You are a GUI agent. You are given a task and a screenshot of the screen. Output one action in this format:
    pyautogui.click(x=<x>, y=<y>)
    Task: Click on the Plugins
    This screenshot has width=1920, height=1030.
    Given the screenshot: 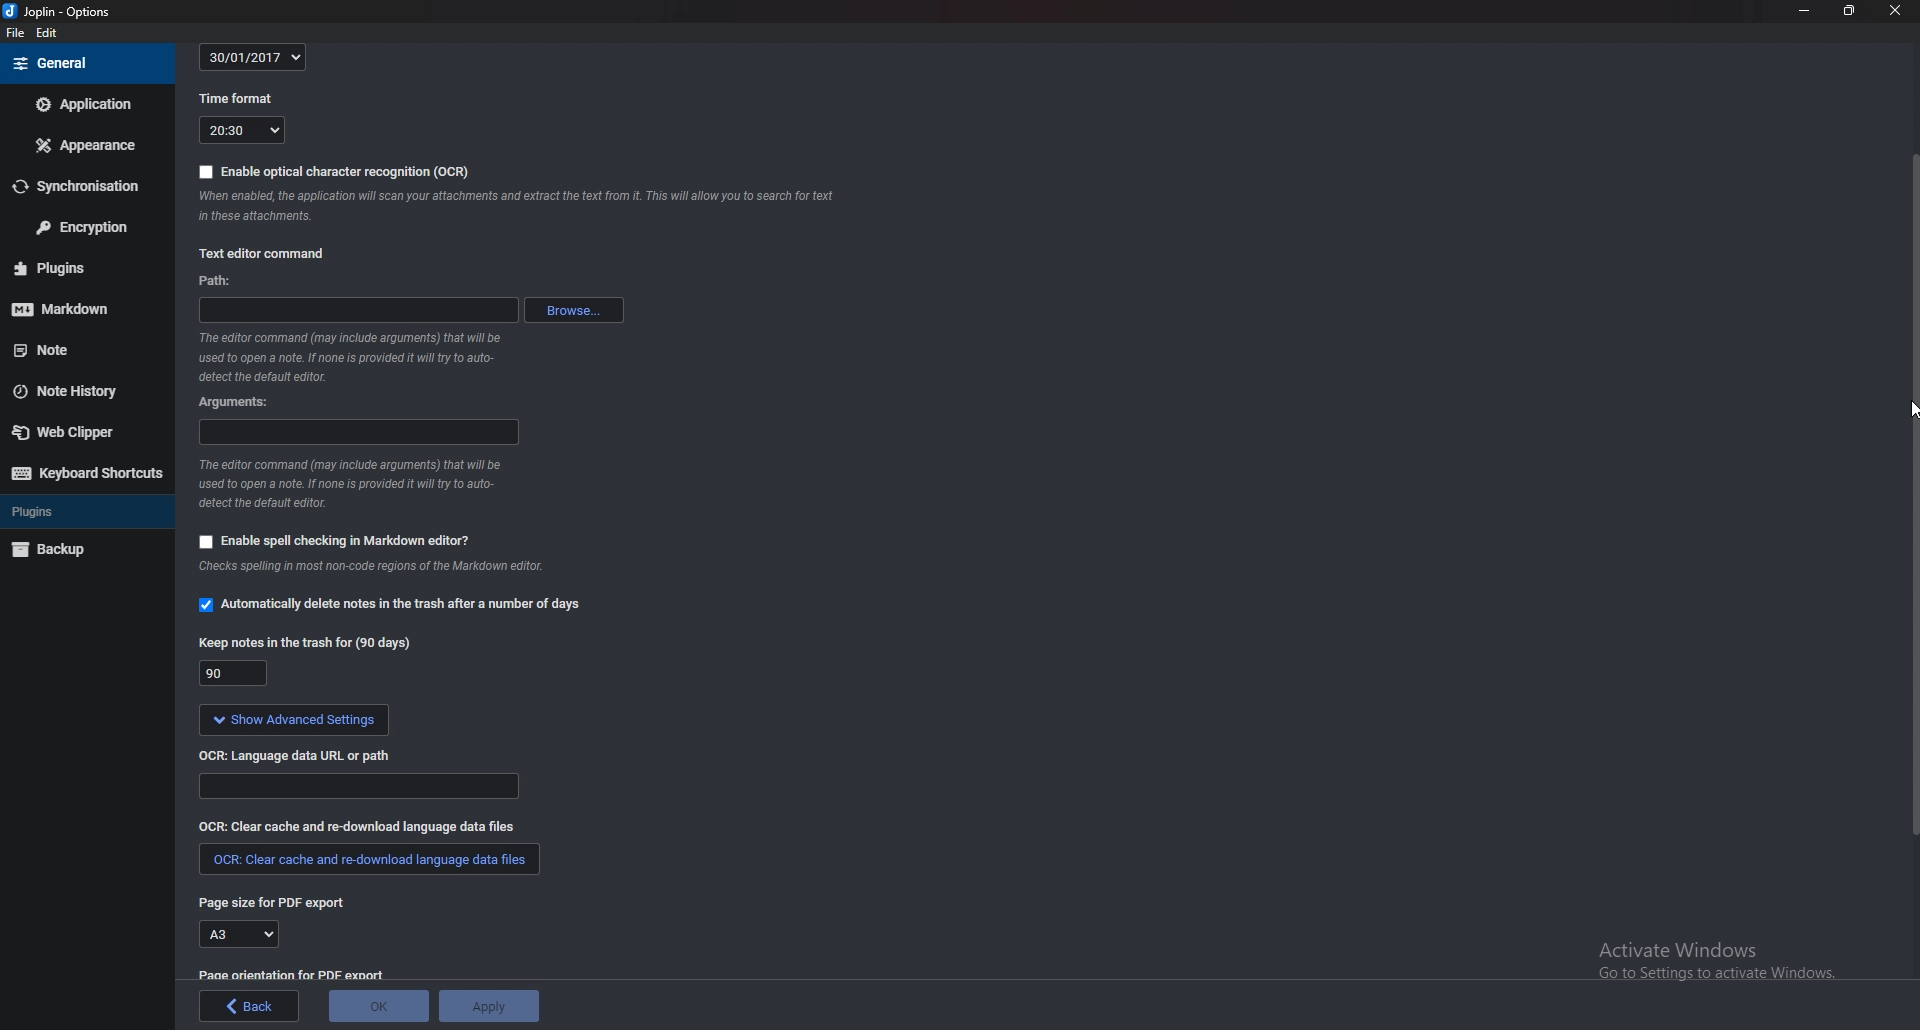 What is the action you would take?
    pyautogui.click(x=81, y=267)
    